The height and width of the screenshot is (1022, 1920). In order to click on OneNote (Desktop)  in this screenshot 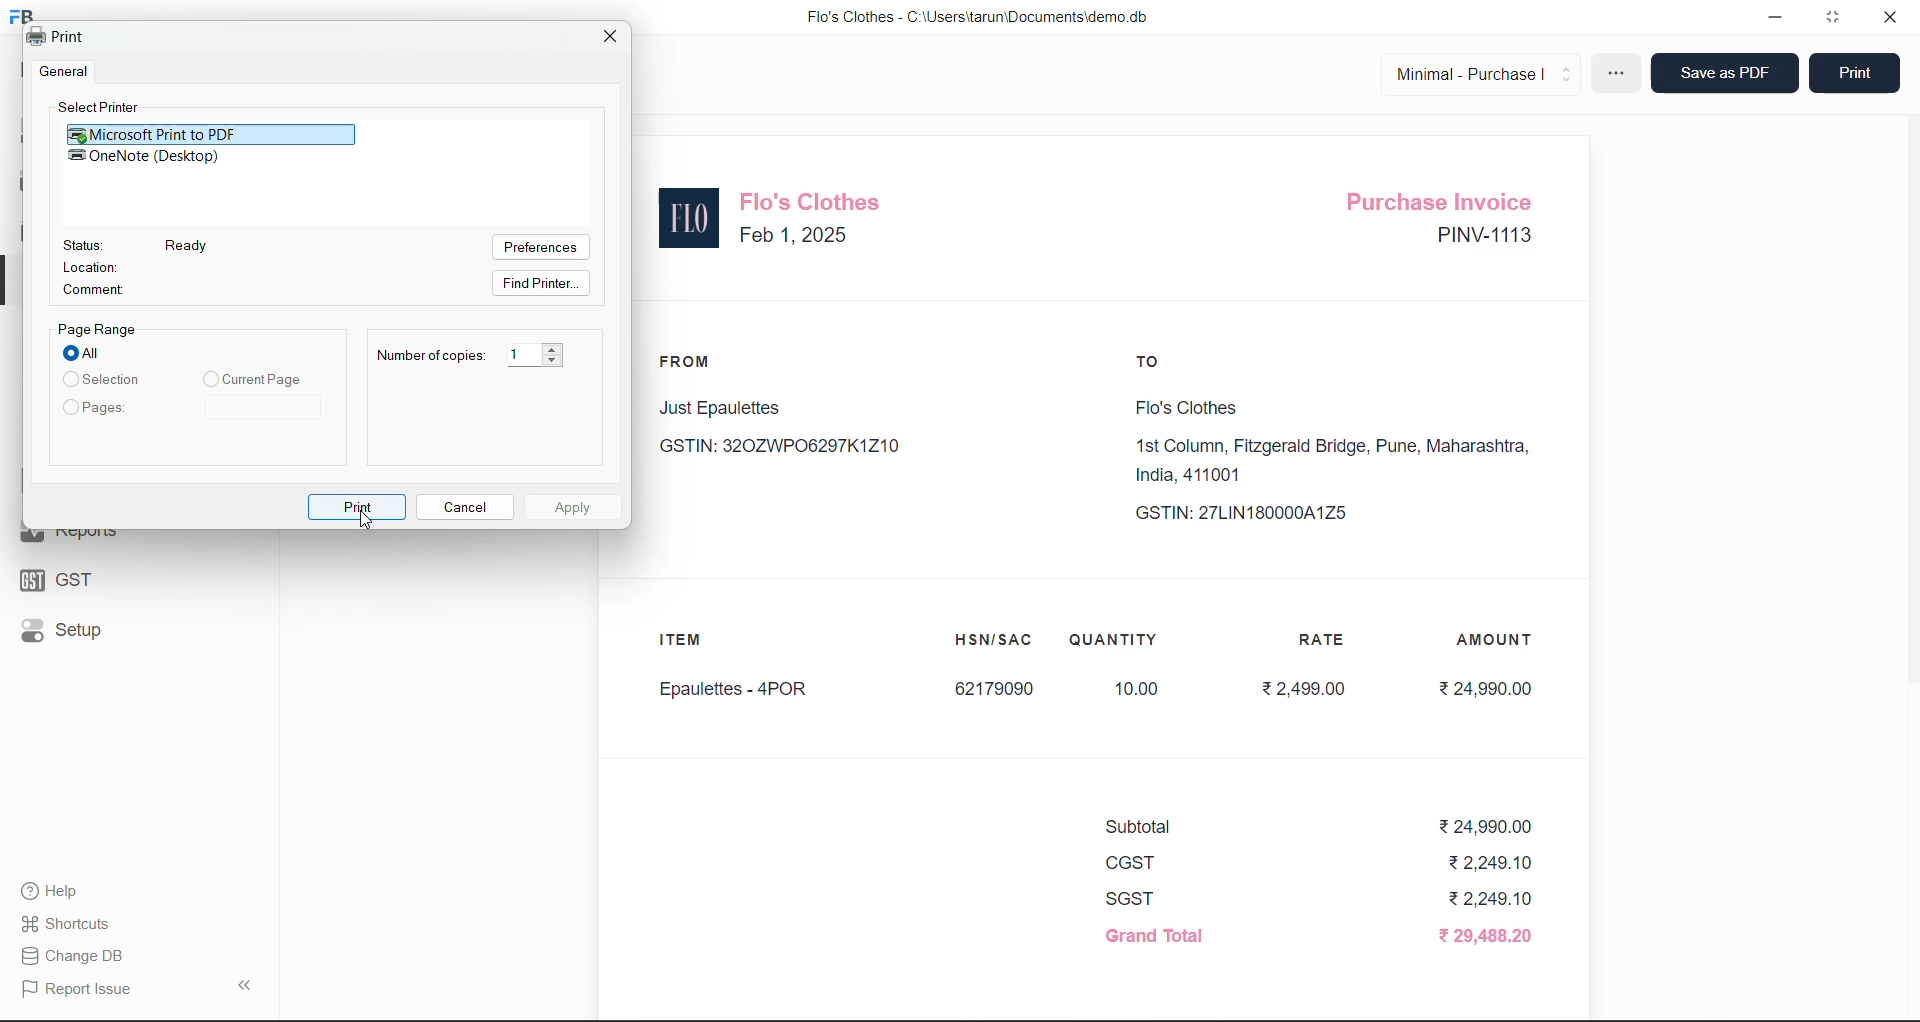, I will do `click(159, 156)`.